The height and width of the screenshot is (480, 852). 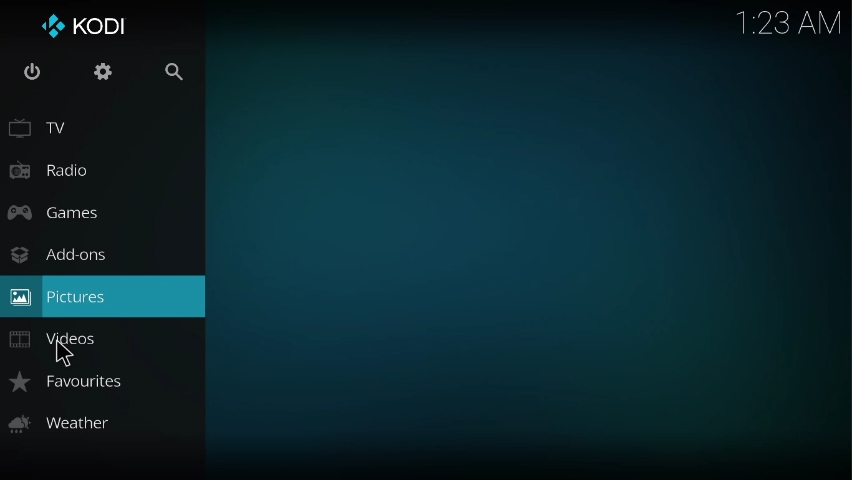 What do you see at coordinates (29, 74) in the screenshot?
I see `power` at bounding box center [29, 74].